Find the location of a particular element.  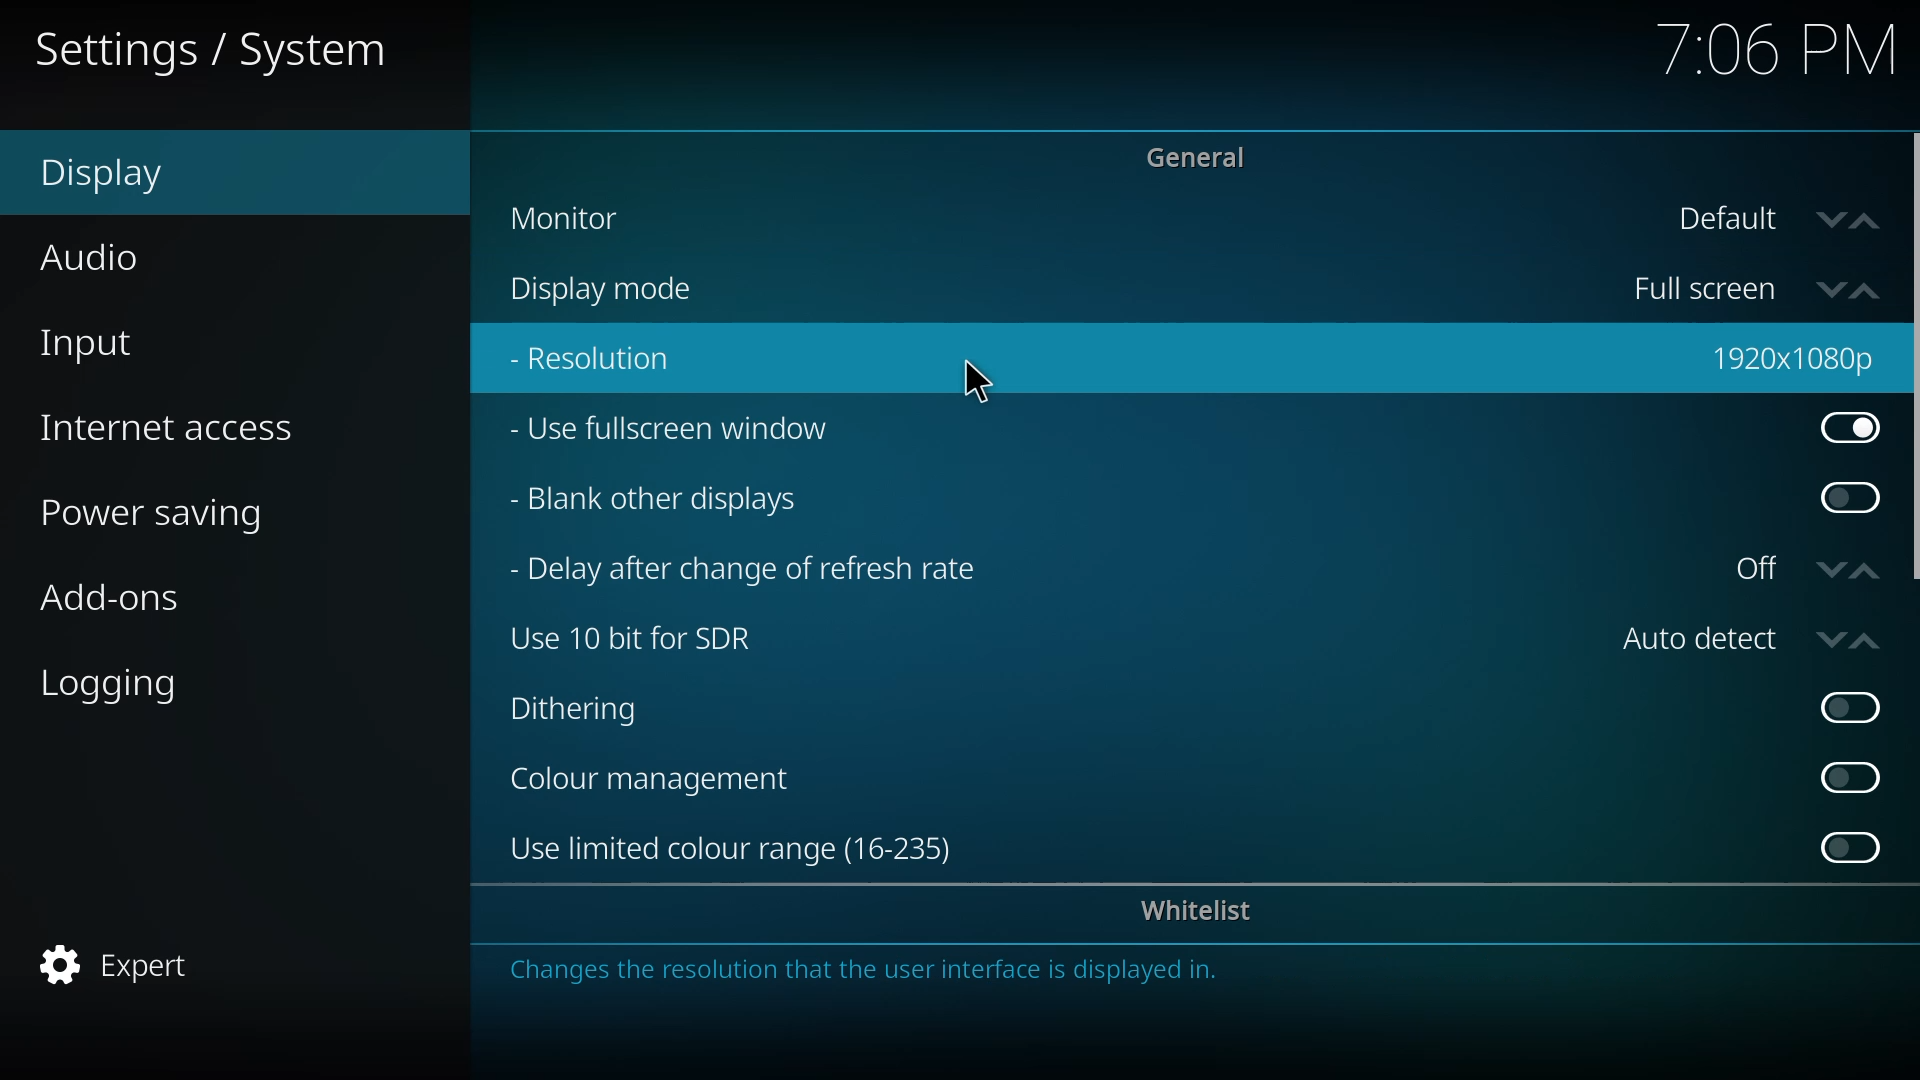

use fullscreen window is located at coordinates (681, 427).